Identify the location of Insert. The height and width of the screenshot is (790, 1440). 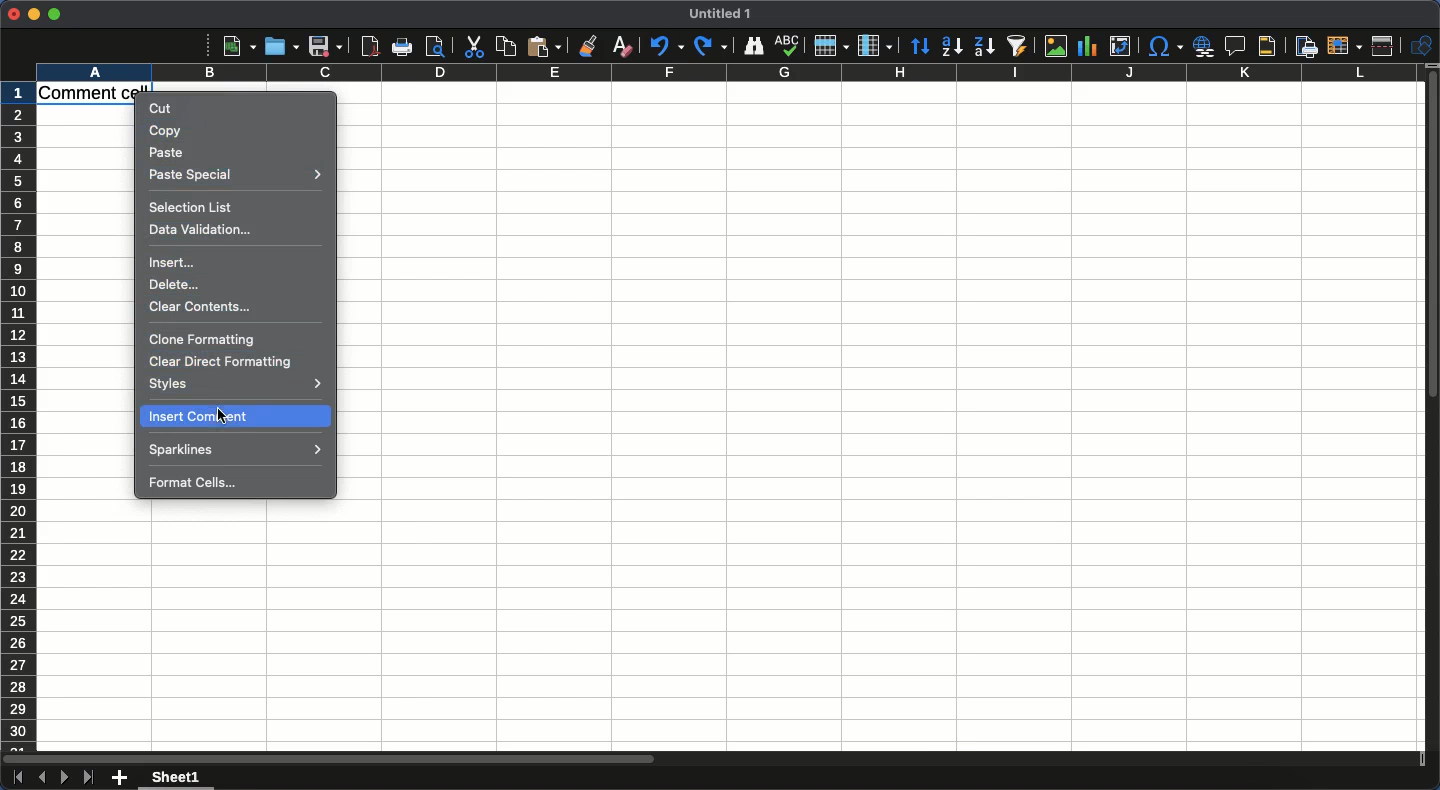
(181, 263).